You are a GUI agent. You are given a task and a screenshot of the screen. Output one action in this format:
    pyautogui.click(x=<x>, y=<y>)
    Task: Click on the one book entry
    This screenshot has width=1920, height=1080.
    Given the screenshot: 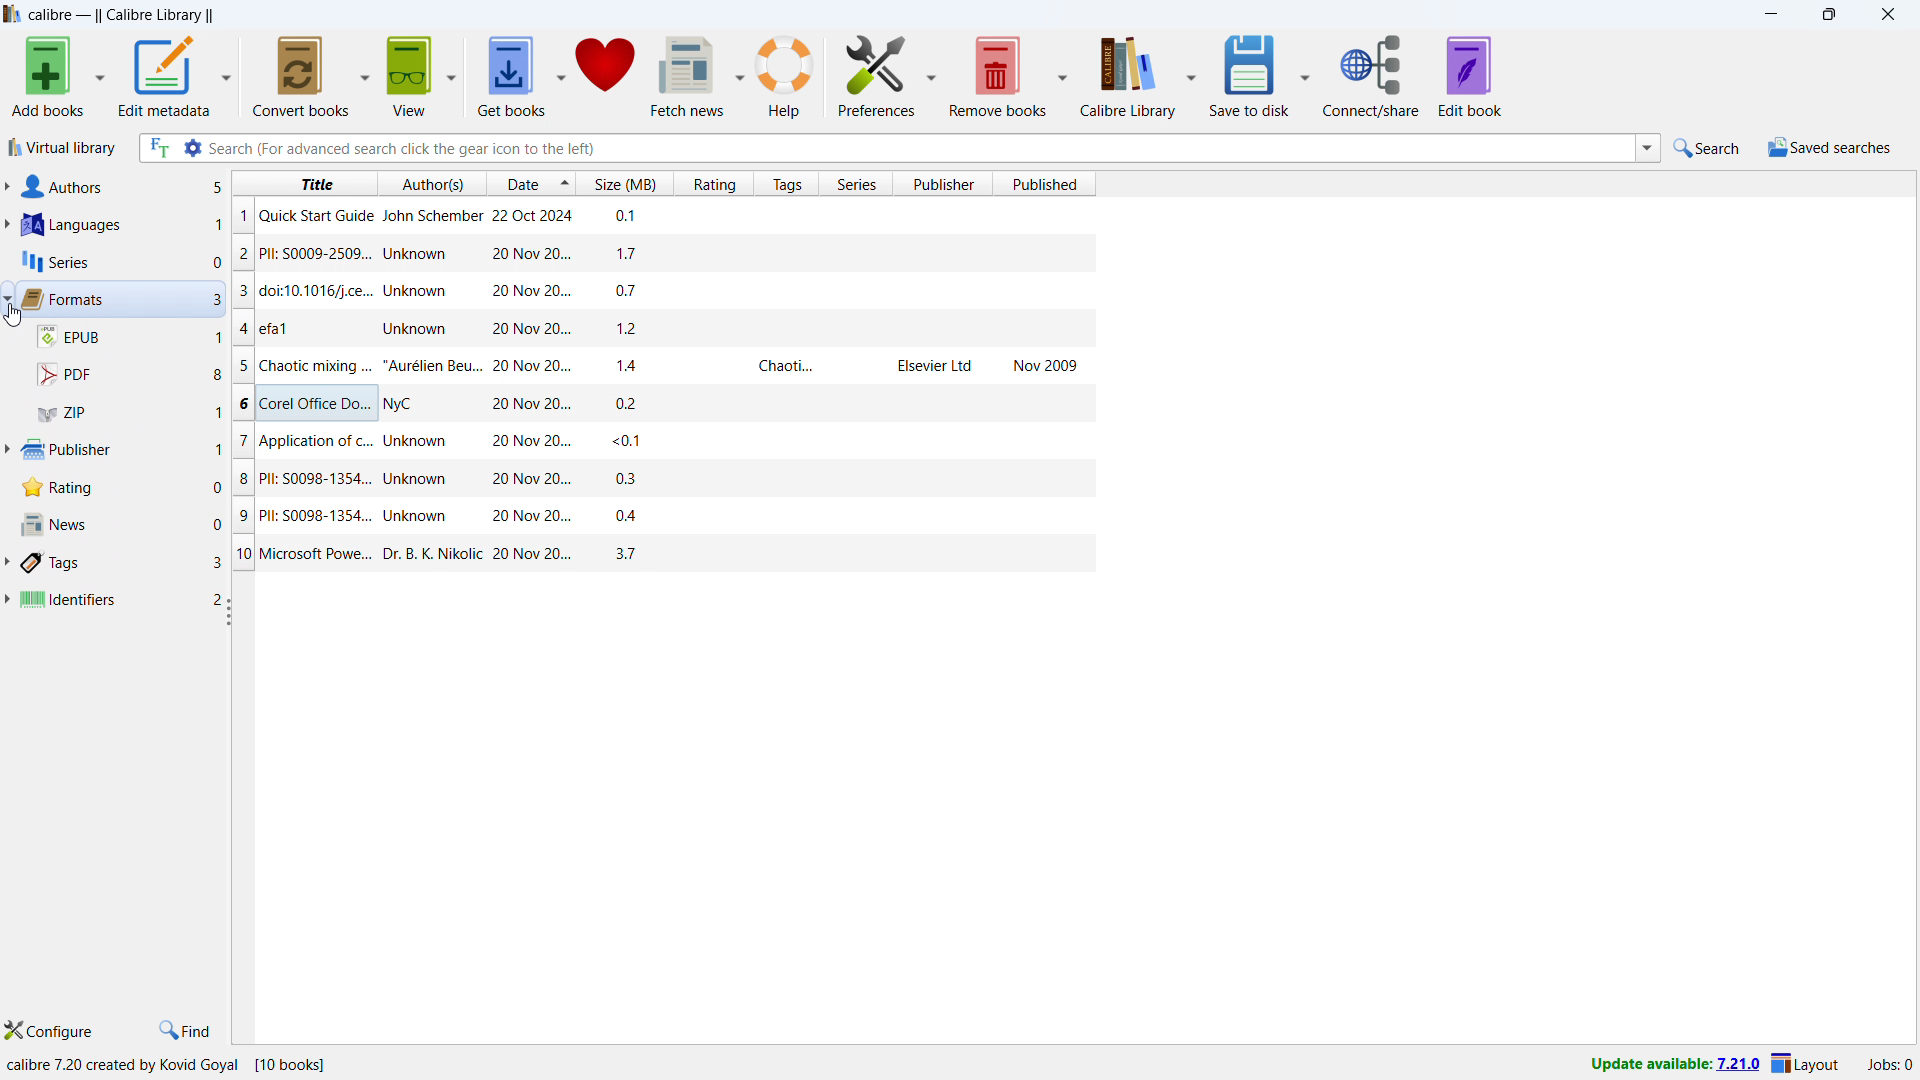 What is the action you would take?
    pyautogui.click(x=666, y=553)
    